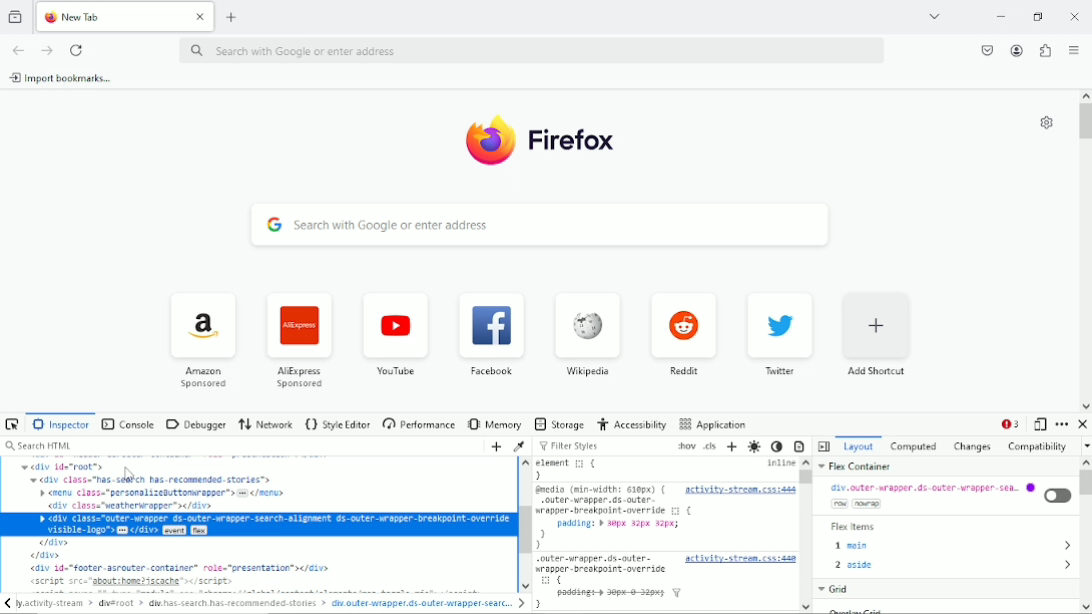 This screenshot has height=614, width=1092. I want to click on close, so click(199, 17).